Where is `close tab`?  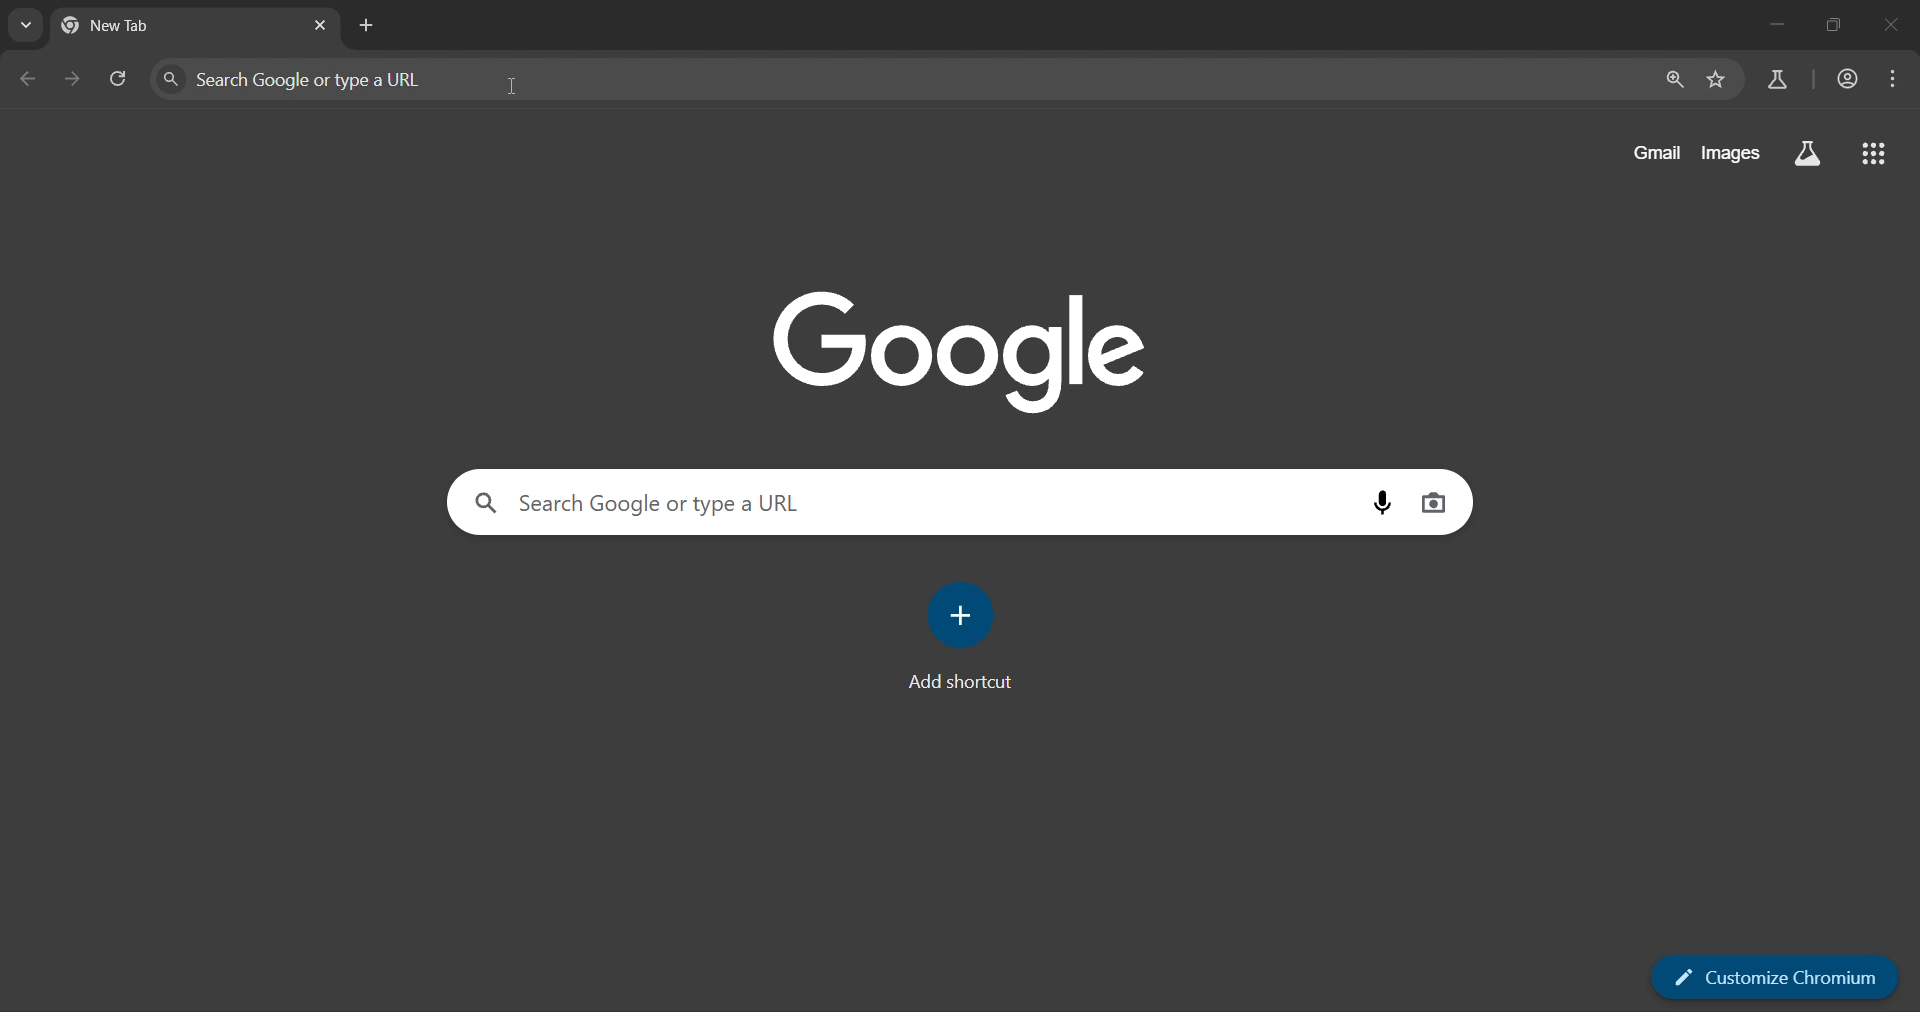 close tab is located at coordinates (319, 26).